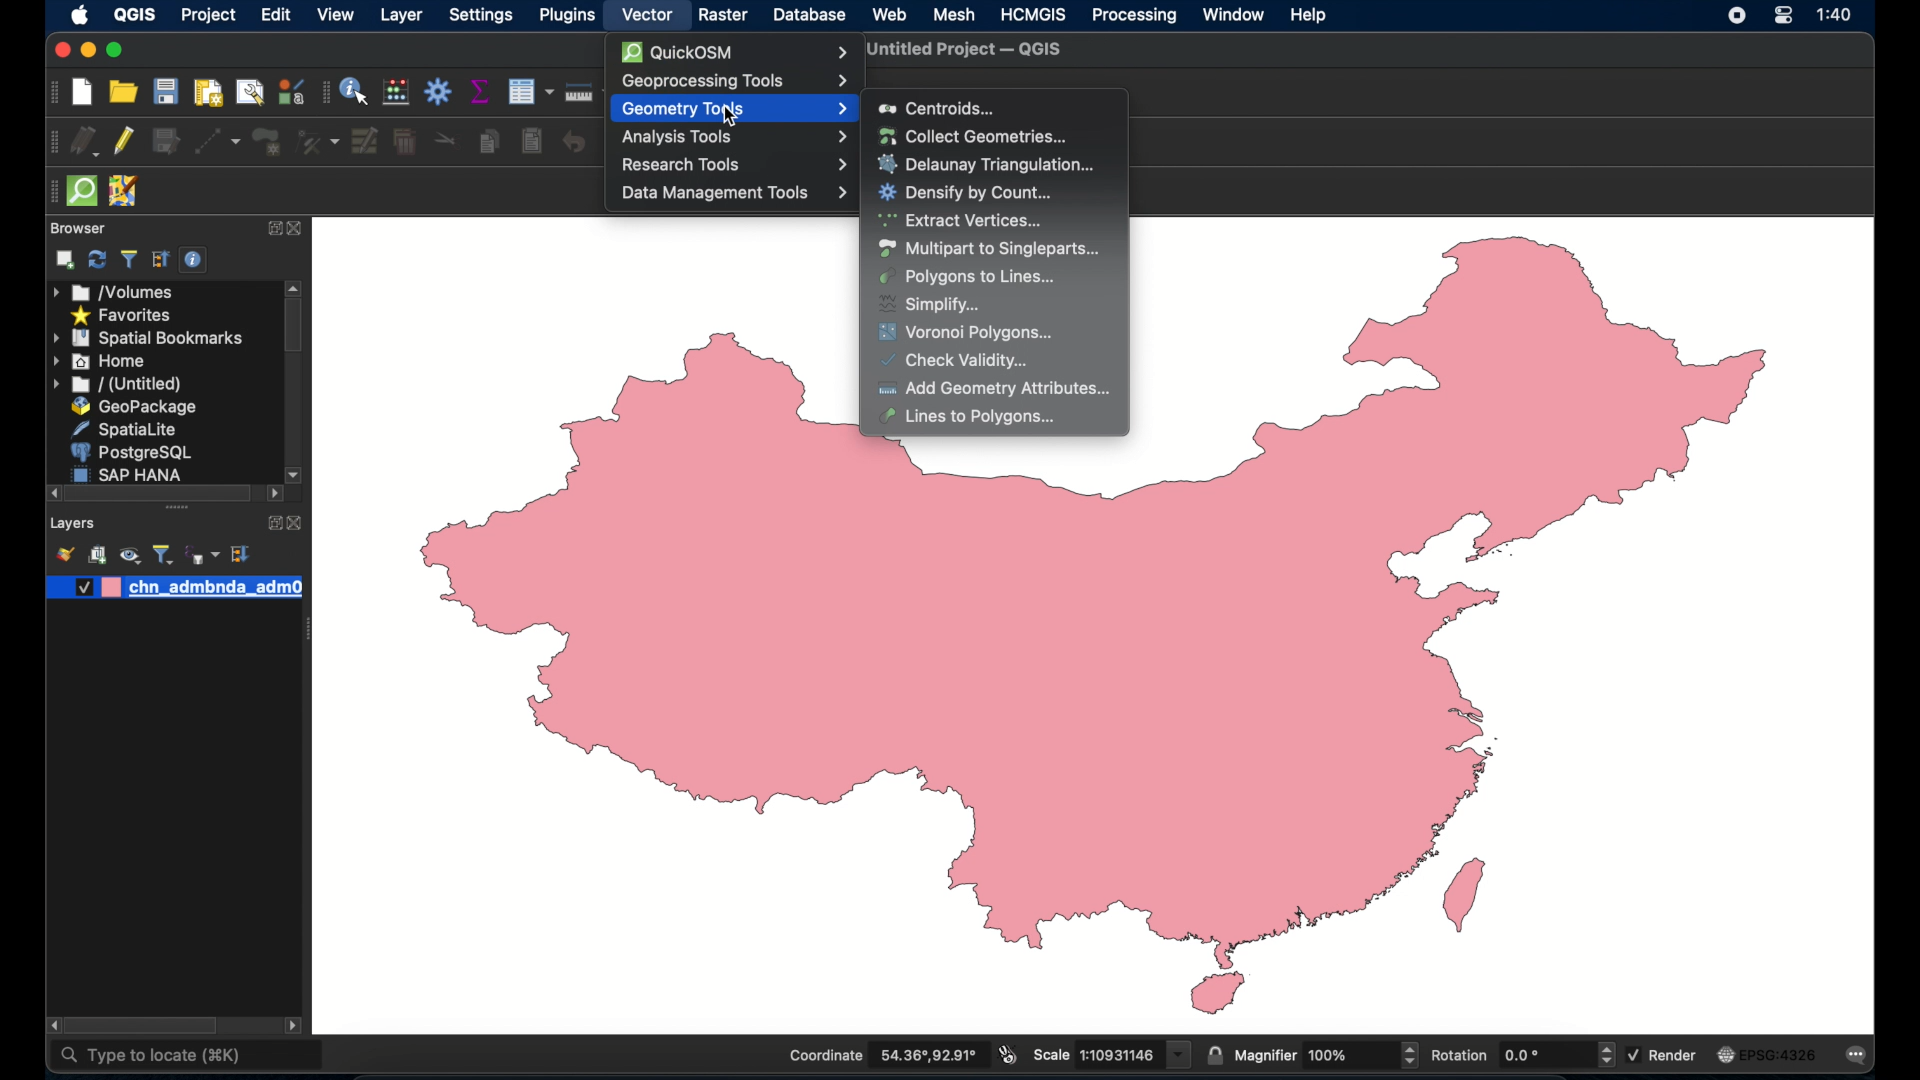  What do you see at coordinates (1664, 1055) in the screenshot?
I see `render` at bounding box center [1664, 1055].